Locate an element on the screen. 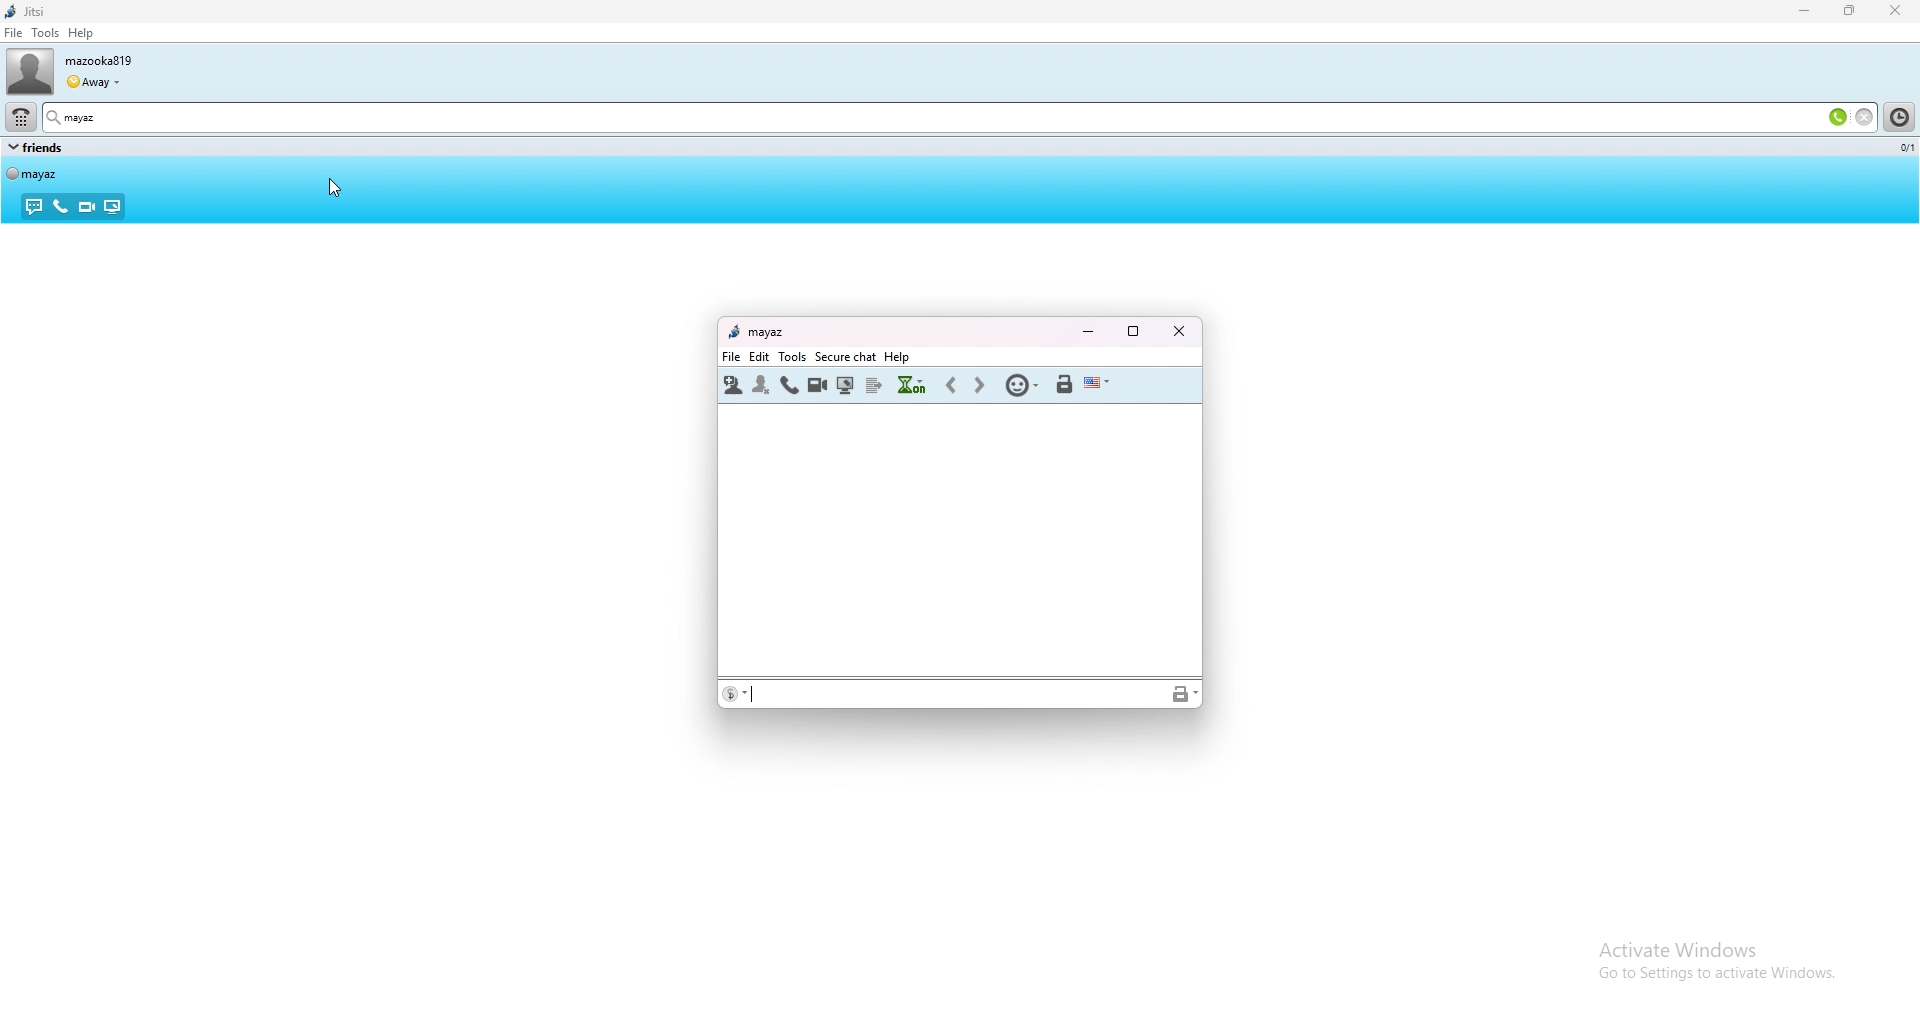 Image resolution: width=1920 pixels, height=1030 pixels. video contact is located at coordinates (85, 207).